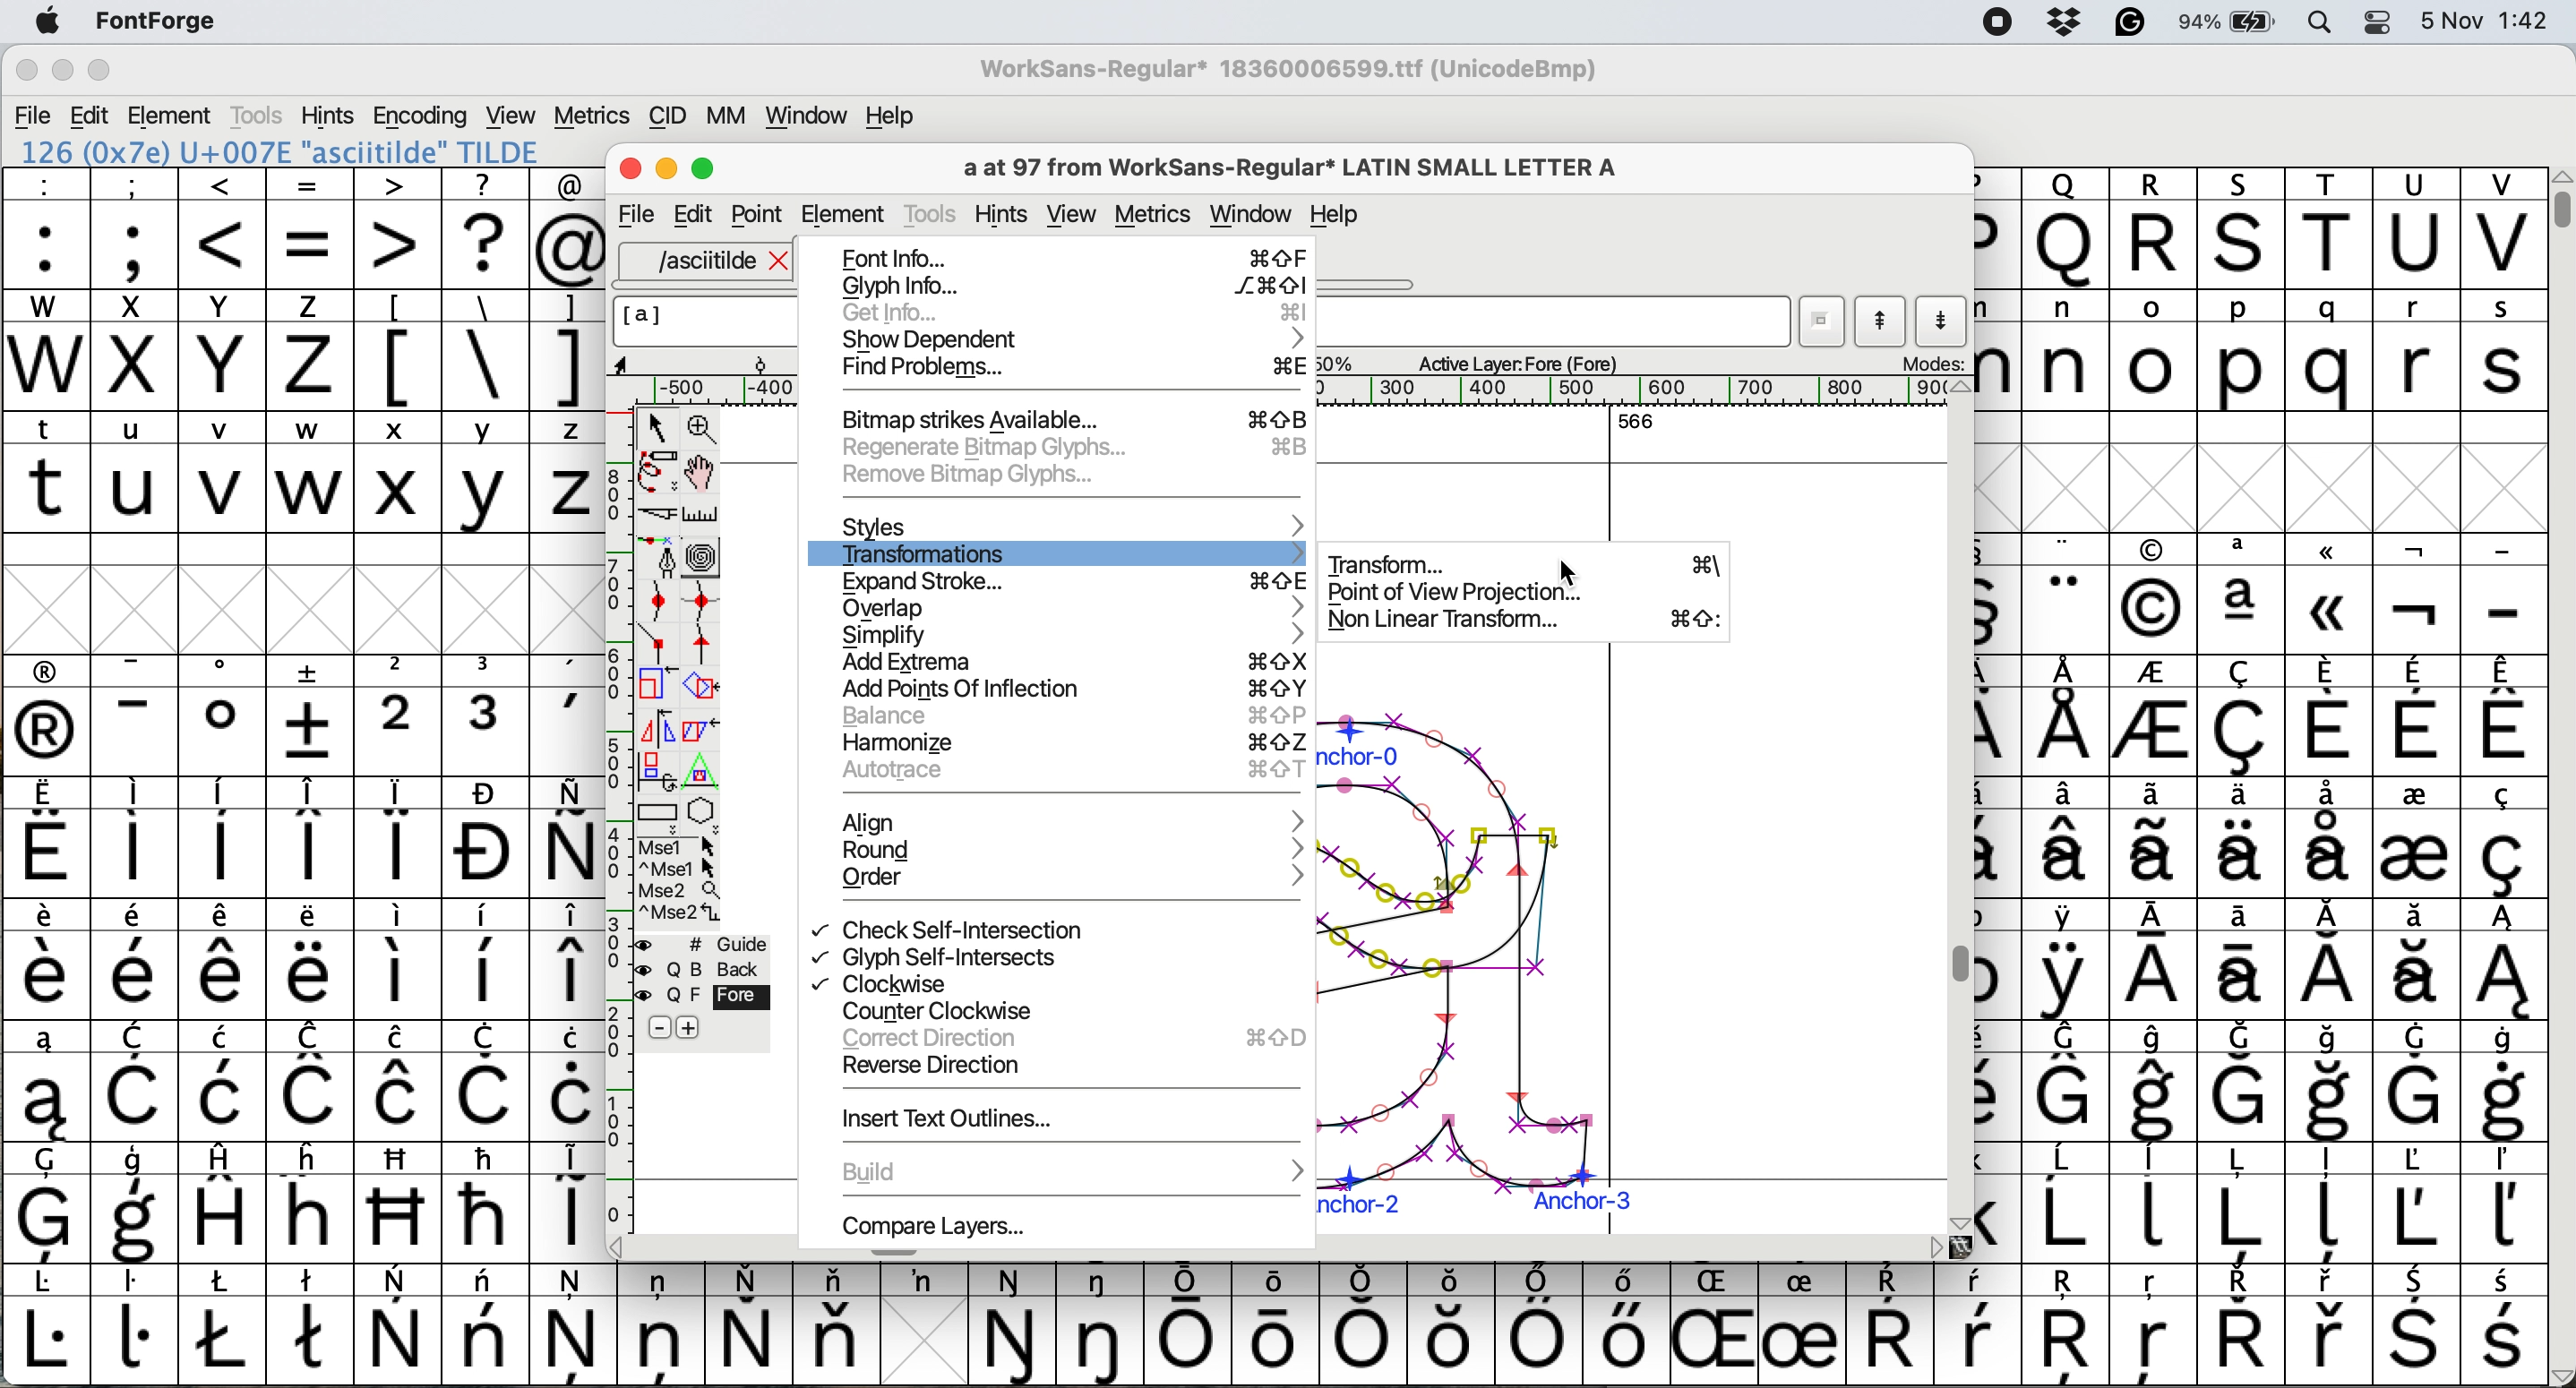 The image size is (2576, 1388). What do you see at coordinates (661, 1322) in the screenshot?
I see `symbol` at bounding box center [661, 1322].